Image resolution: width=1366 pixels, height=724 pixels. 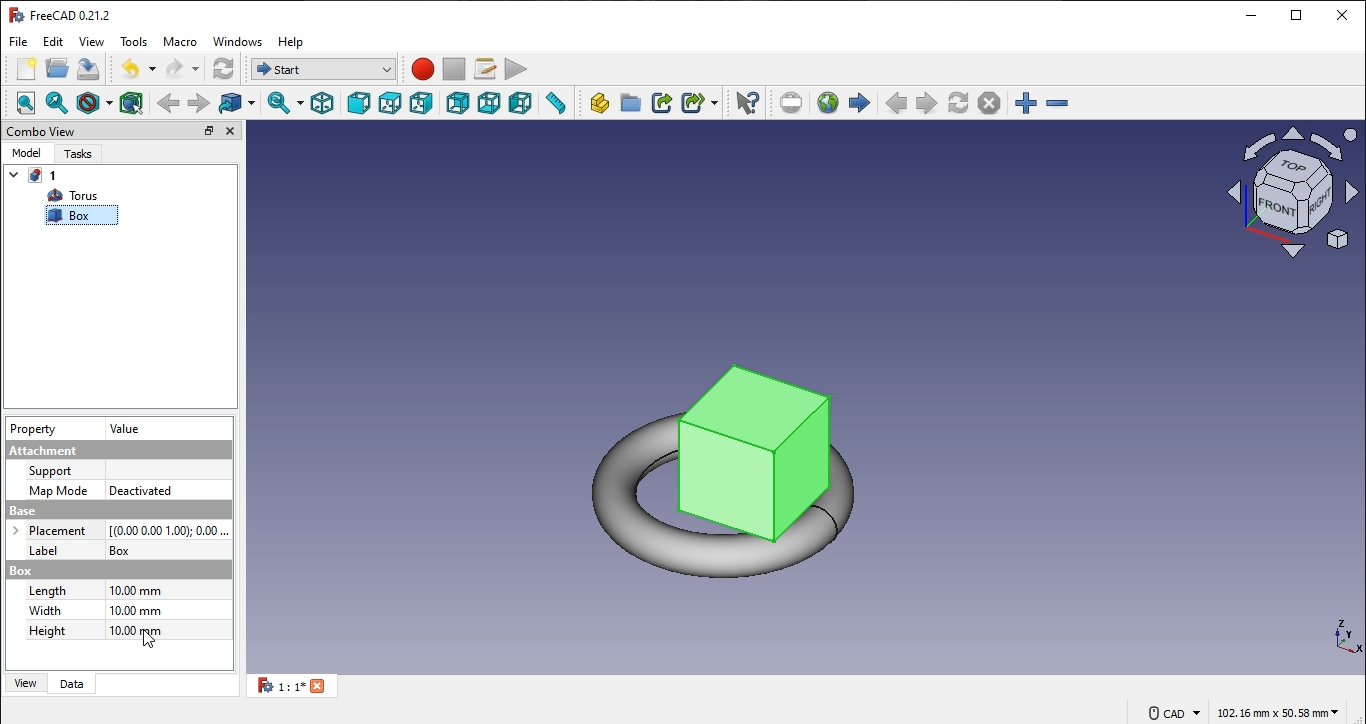 What do you see at coordinates (61, 101) in the screenshot?
I see `fit selection` at bounding box center [61, 101].